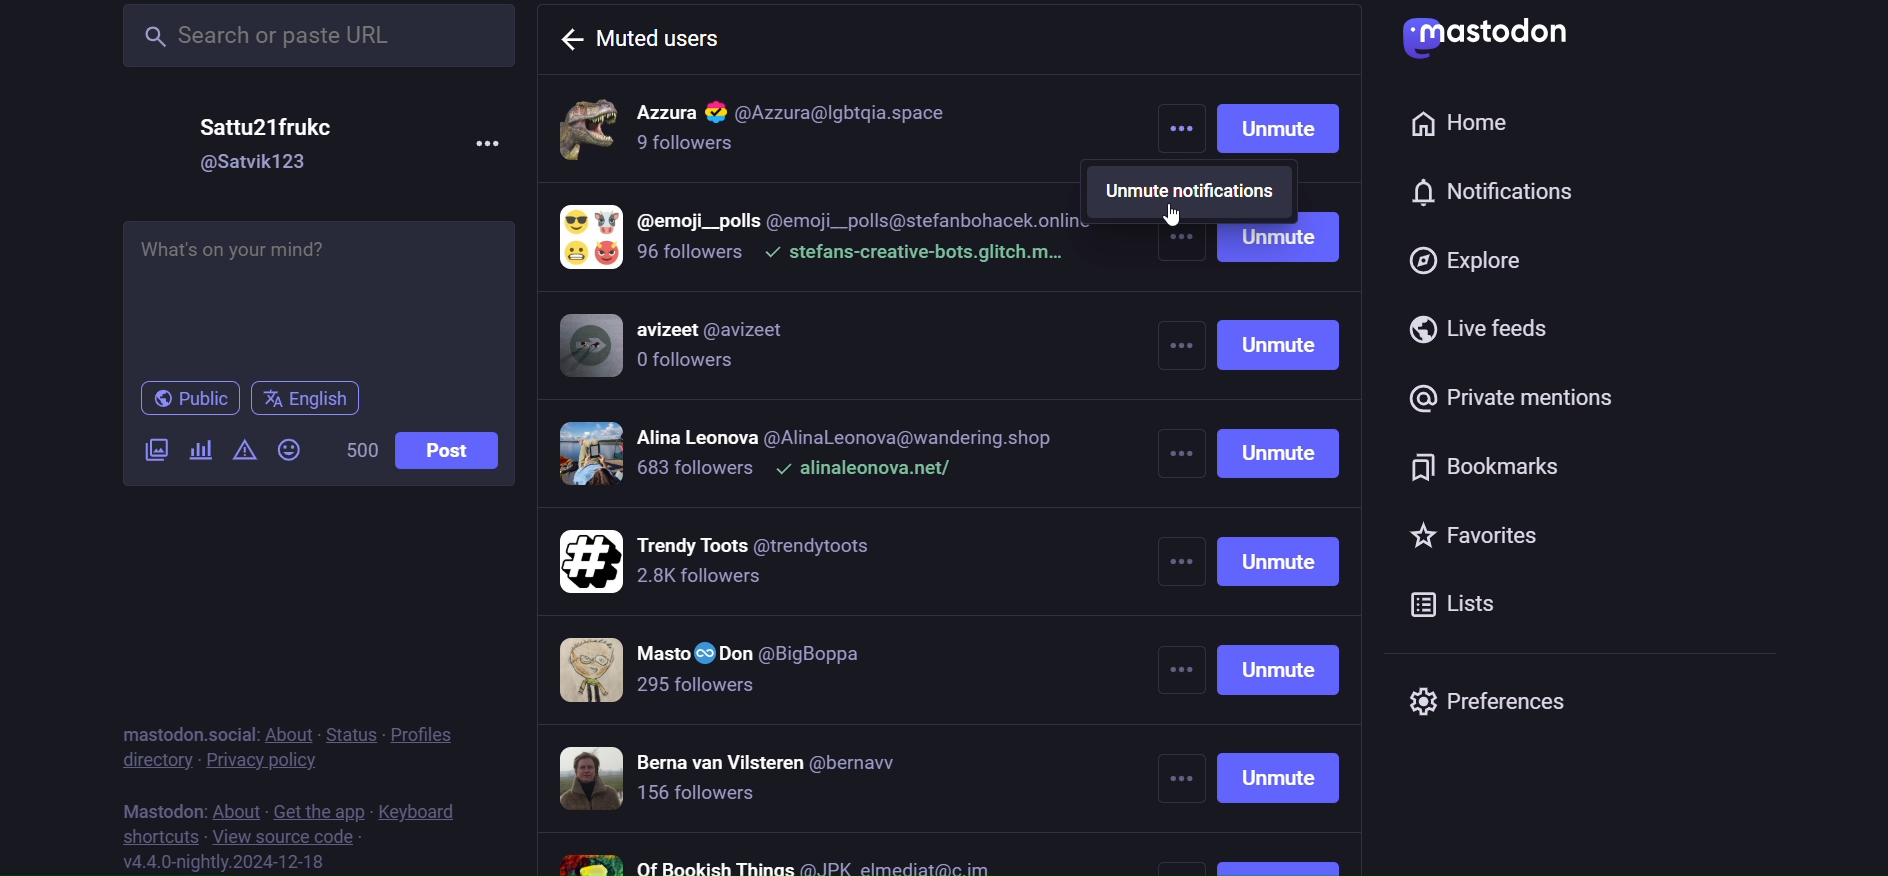  Describe the element at coordinates (320, 813) in the screenshot. I see `get the app` at that location.